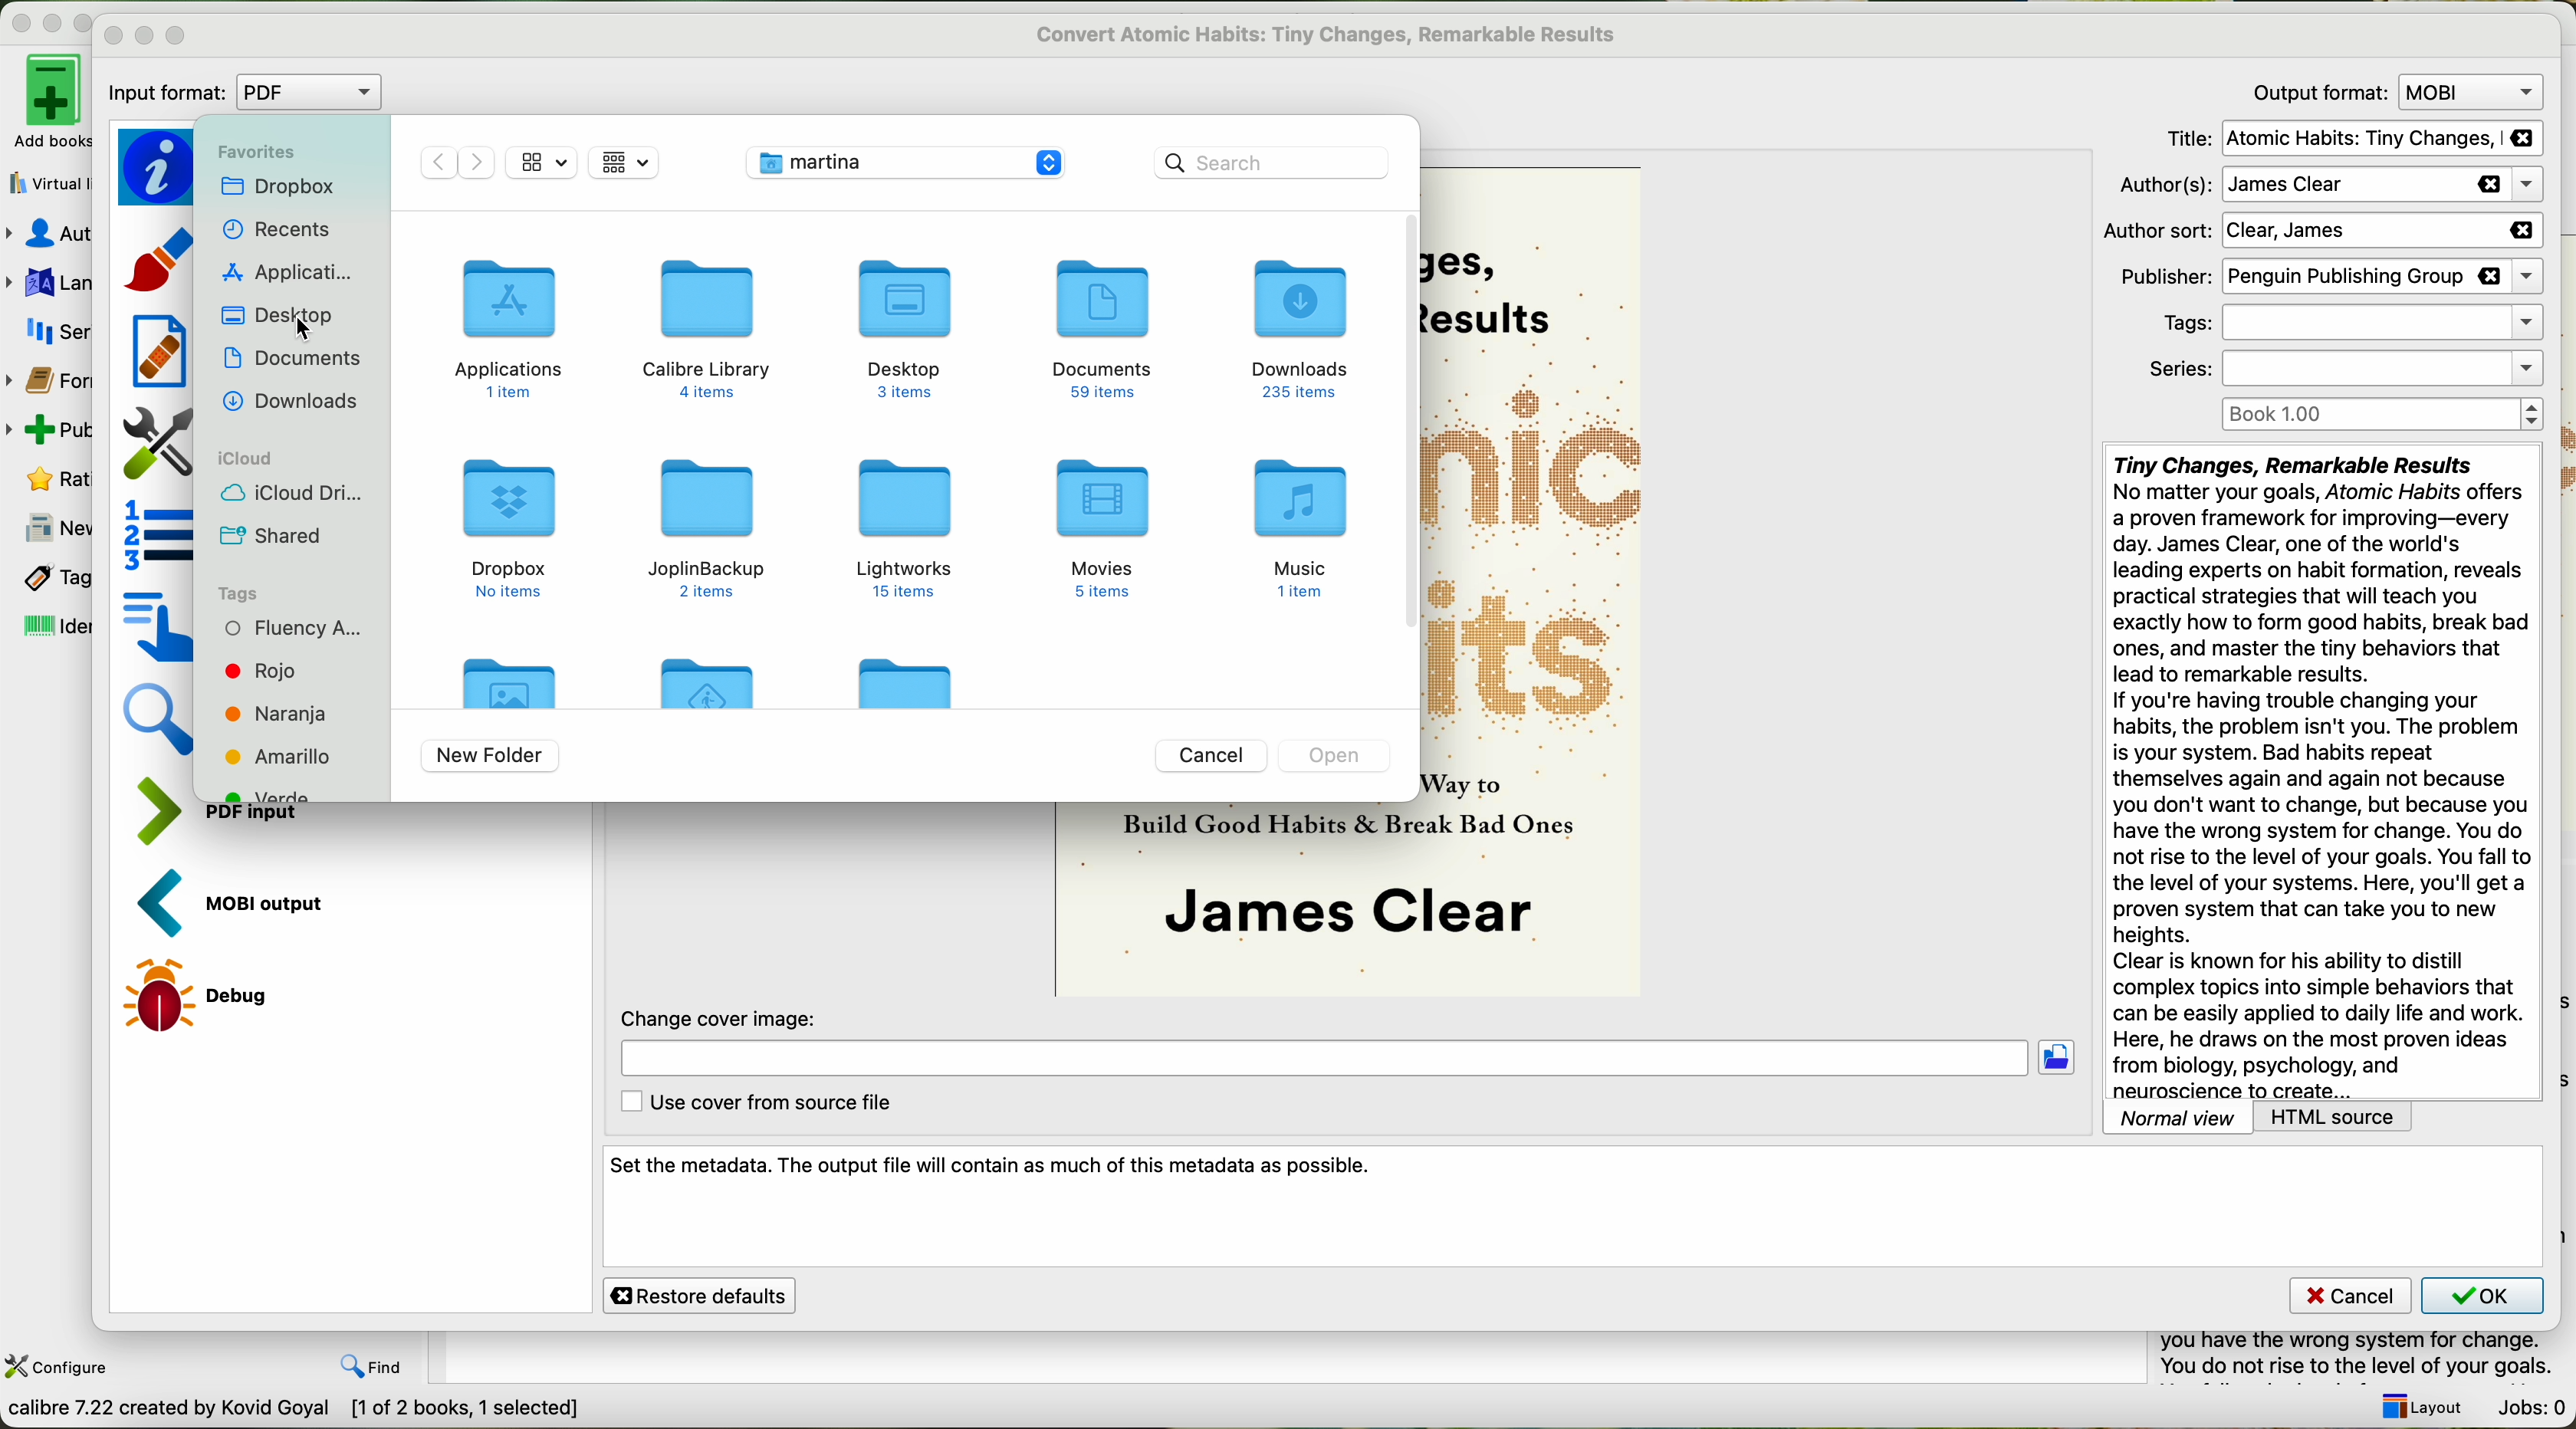  I want to click on metadata, so click(161, 165).